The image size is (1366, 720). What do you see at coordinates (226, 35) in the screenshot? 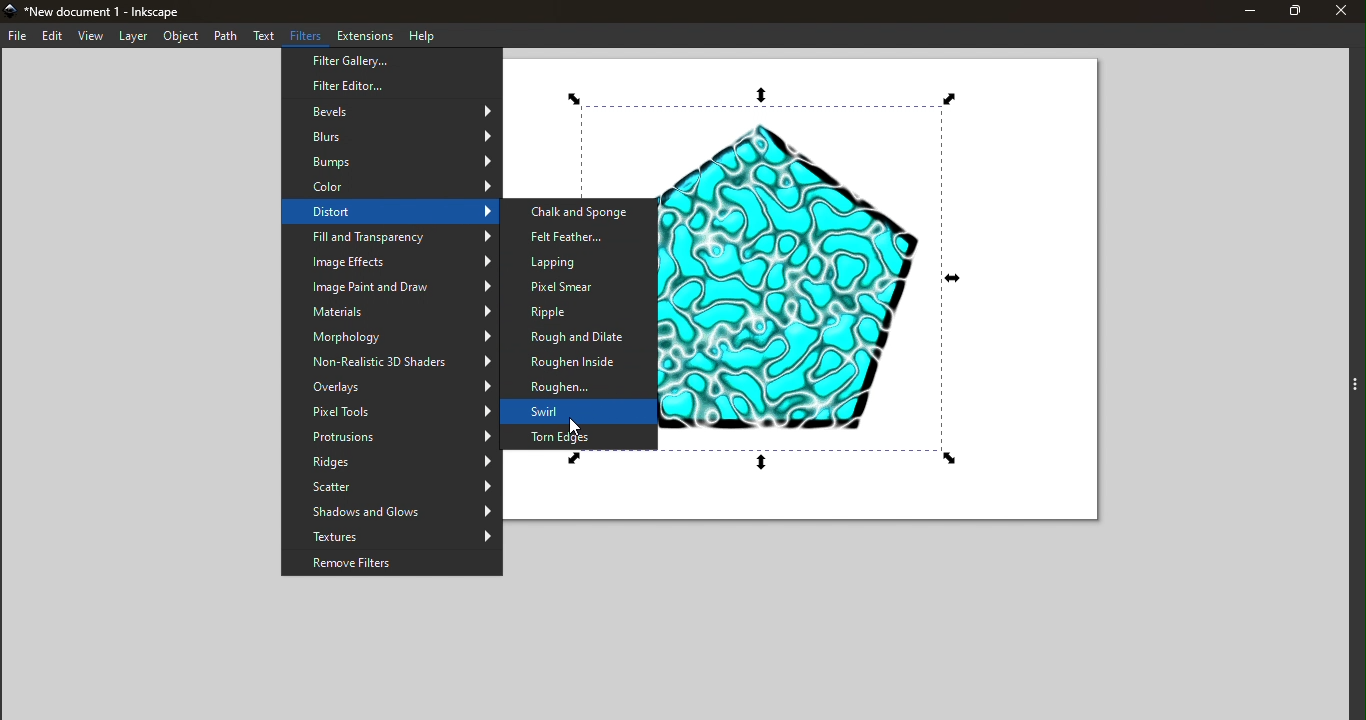
I see `Path` at bounding box center [226, 35].